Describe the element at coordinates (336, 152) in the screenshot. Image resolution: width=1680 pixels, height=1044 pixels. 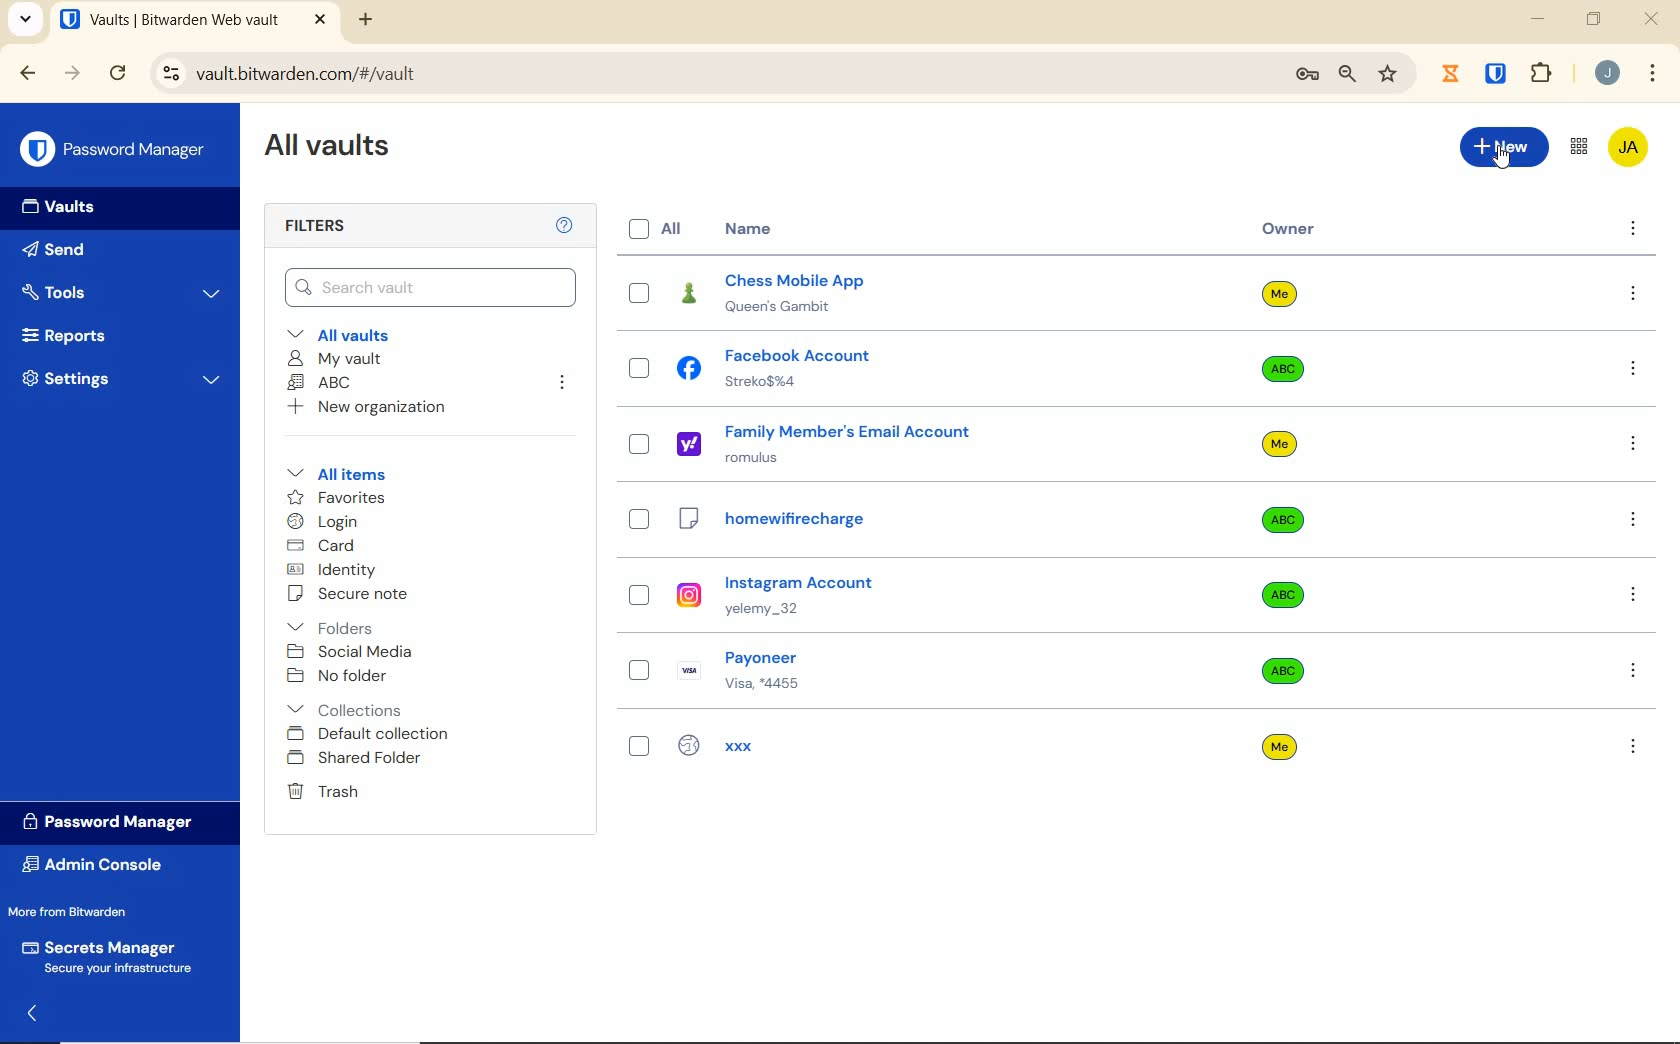
I see `All Vaults` at that location.